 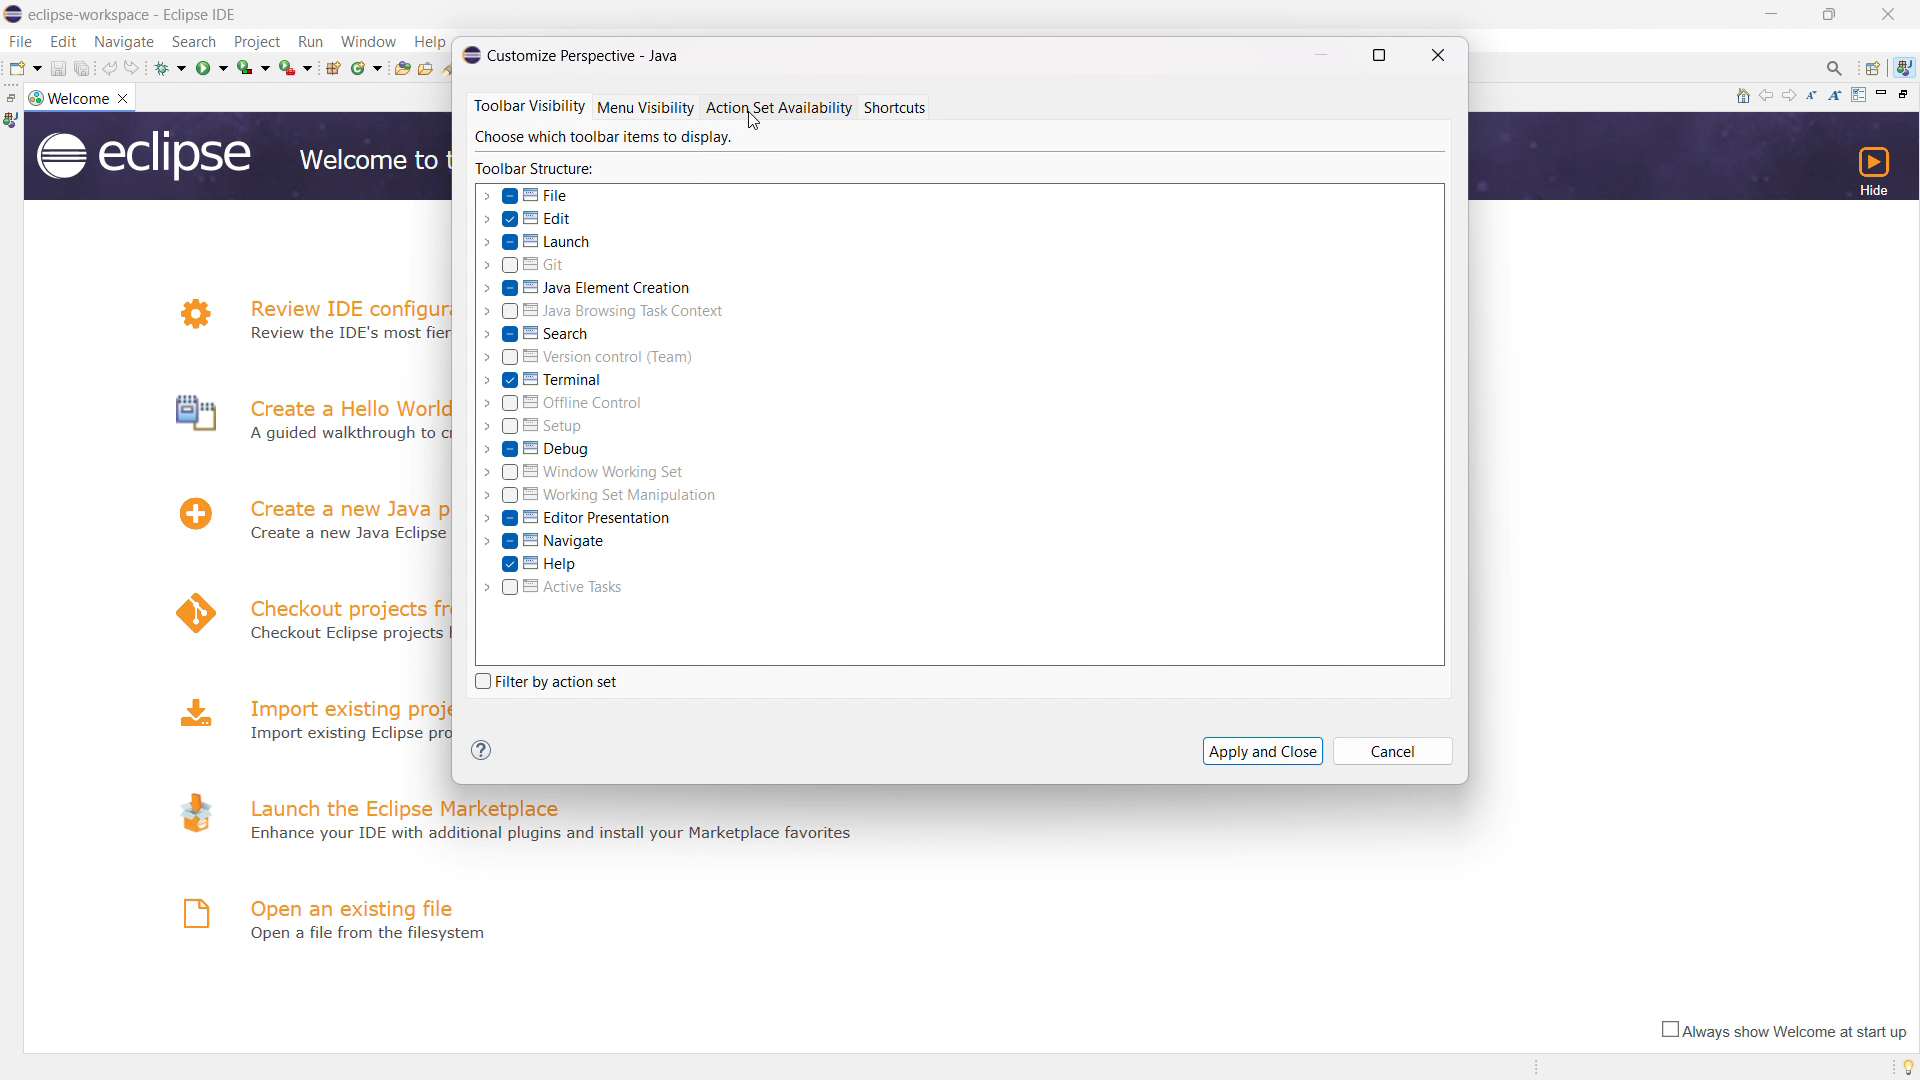 I want to click on new java class, so click(x=366, y=68).